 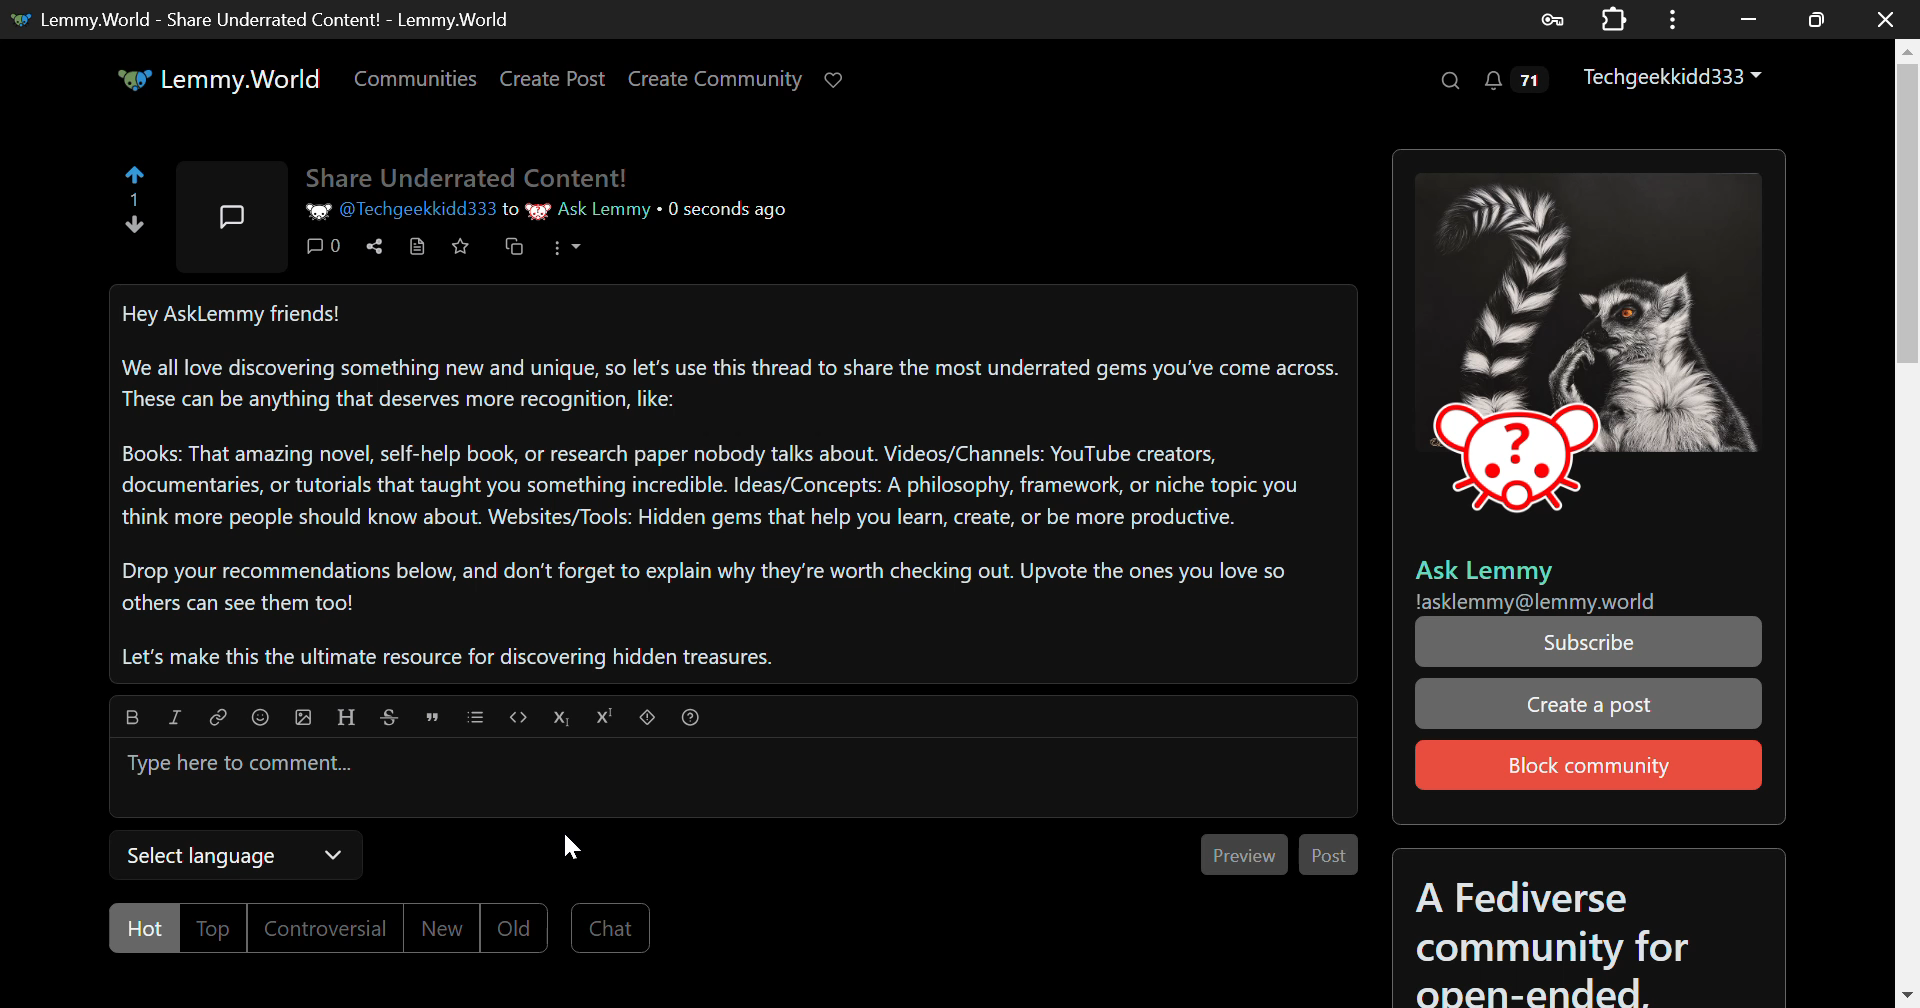 What do you see at coordinates (302, 719) in the screenshot?
I see `Insert Image` at bounding box center [302, 719].